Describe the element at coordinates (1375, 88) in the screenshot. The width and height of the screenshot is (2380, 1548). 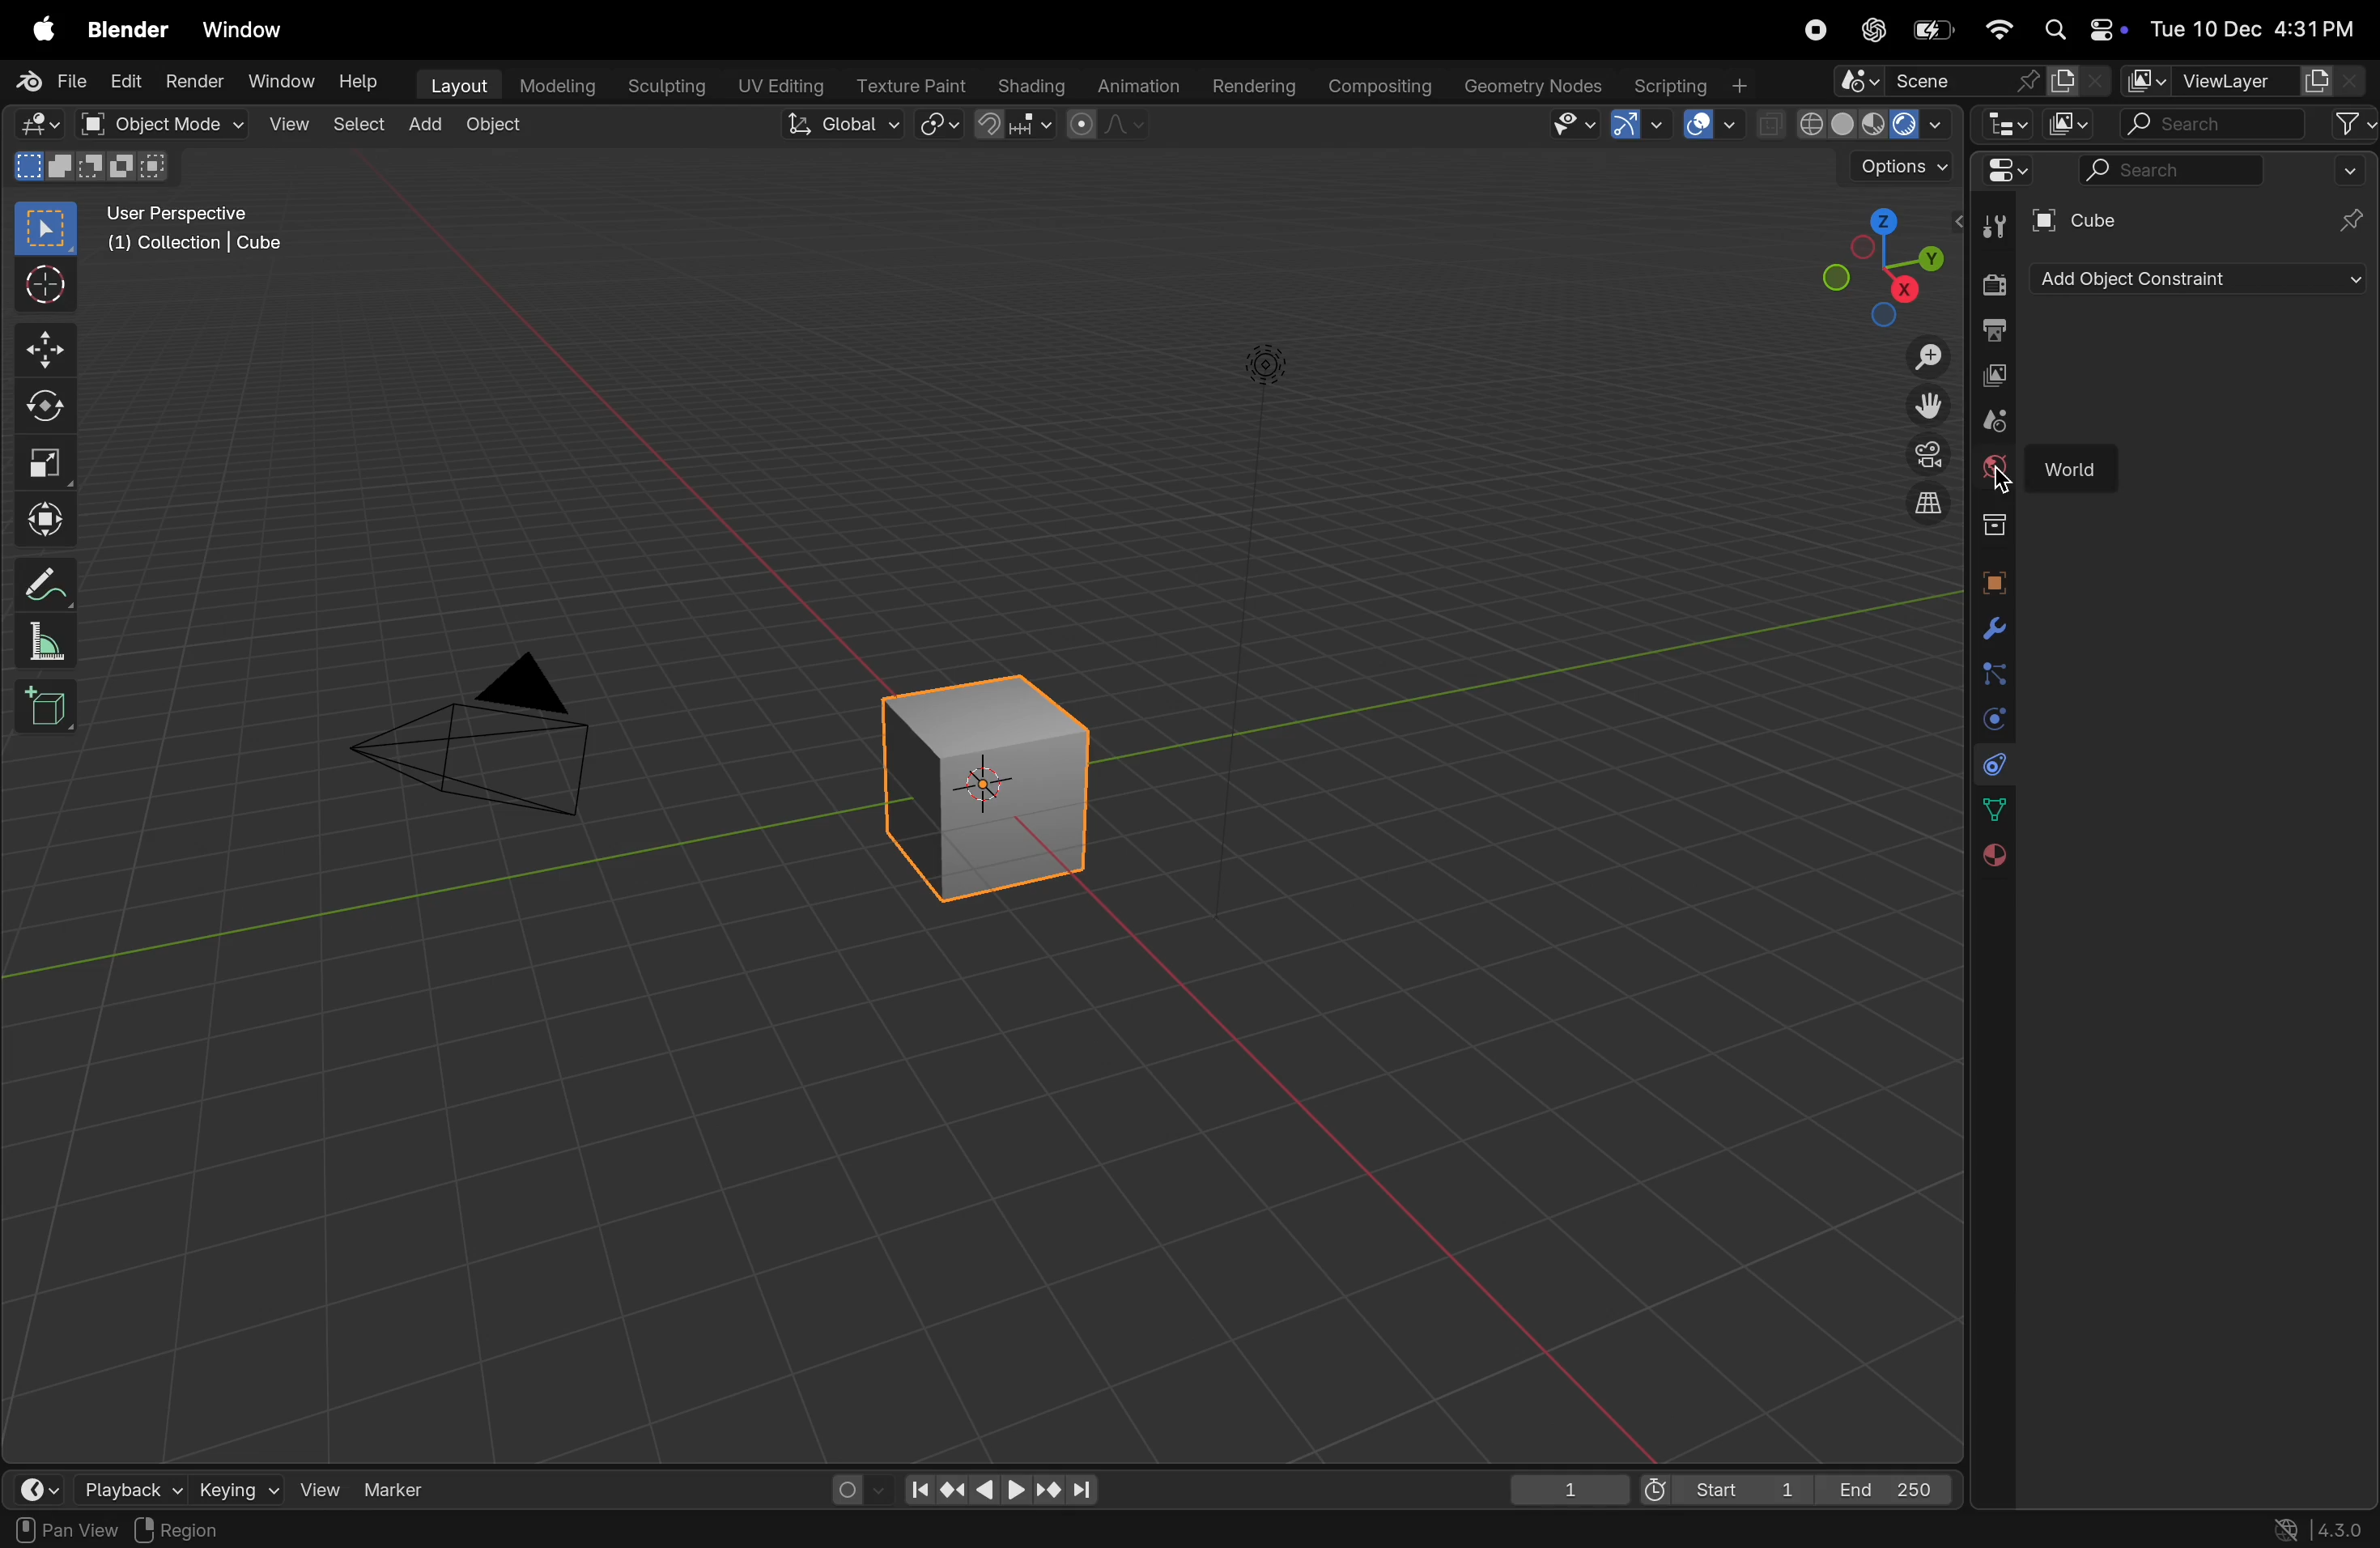
I see `Composting` at that location.